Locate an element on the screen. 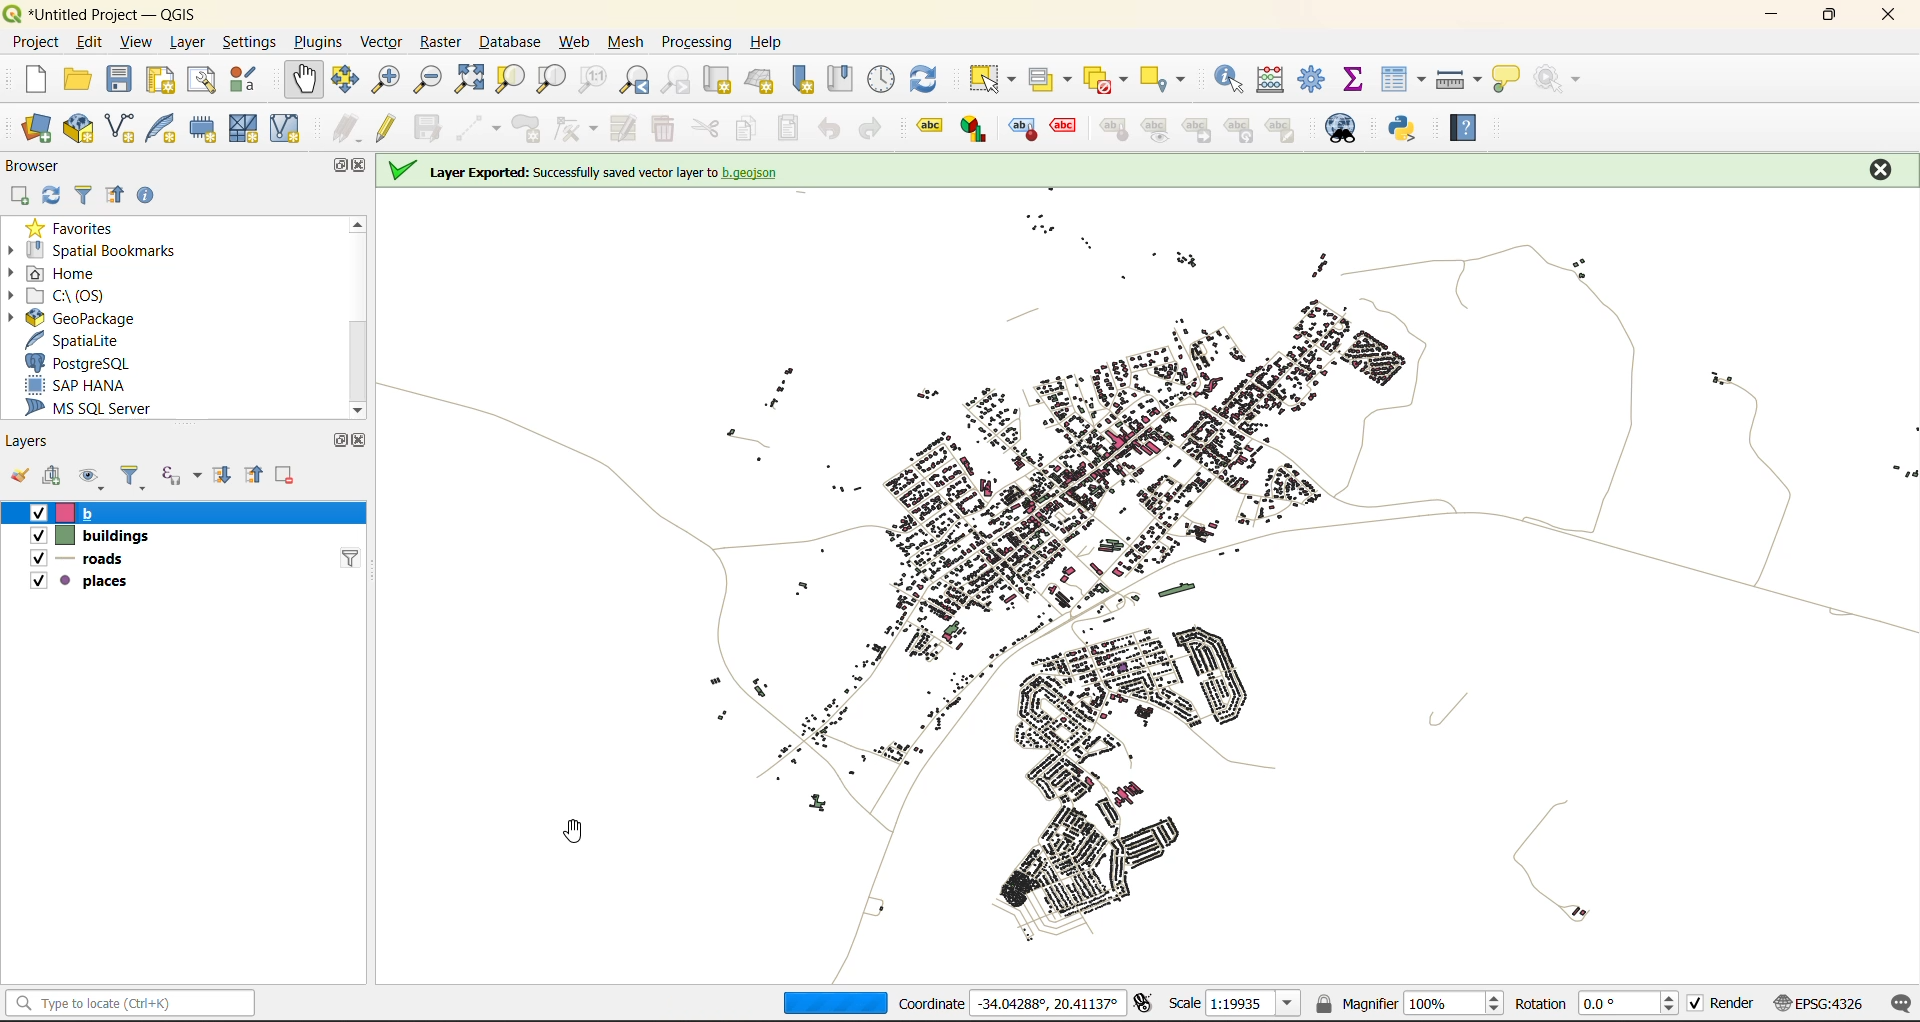 This screenshot has width=1920, height=1022. close is located at coordinates (361, 441).